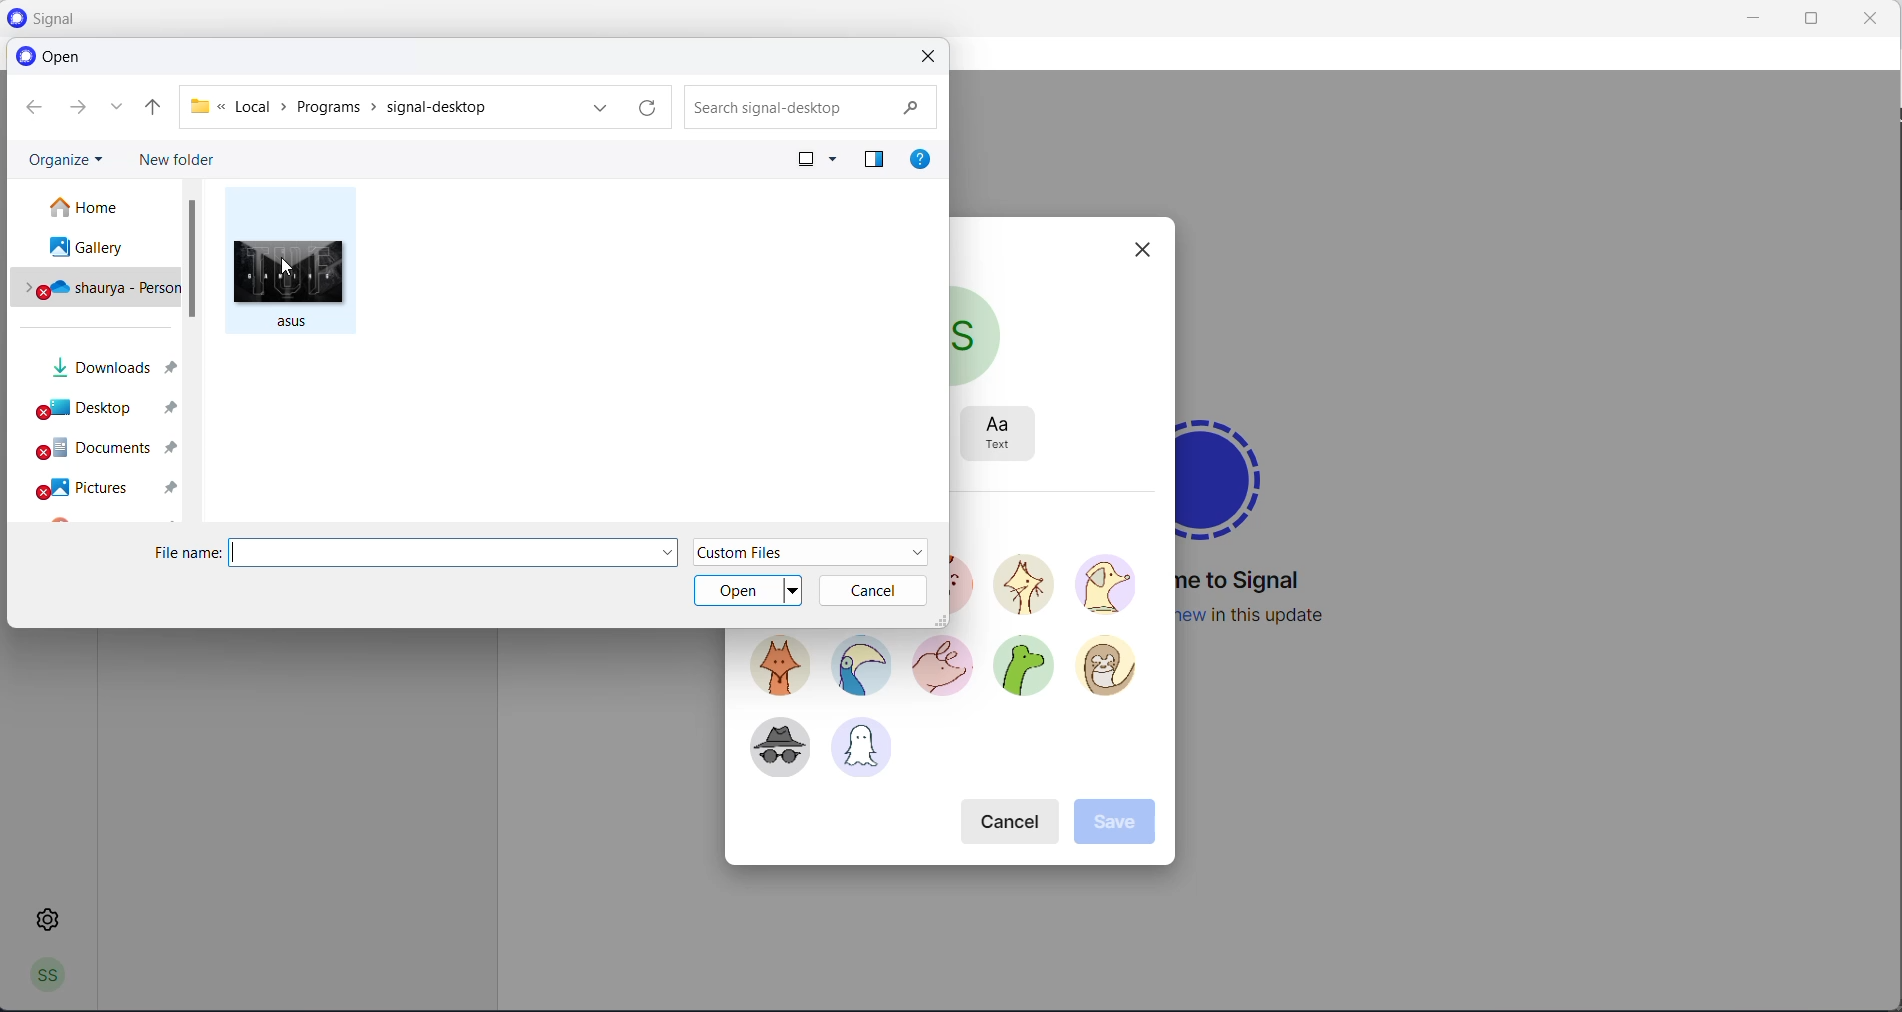 This screenshot has width=1902, height=1012. Describe the element at coordinates (298, 283) in the screenshot. I see `picture` at that location.